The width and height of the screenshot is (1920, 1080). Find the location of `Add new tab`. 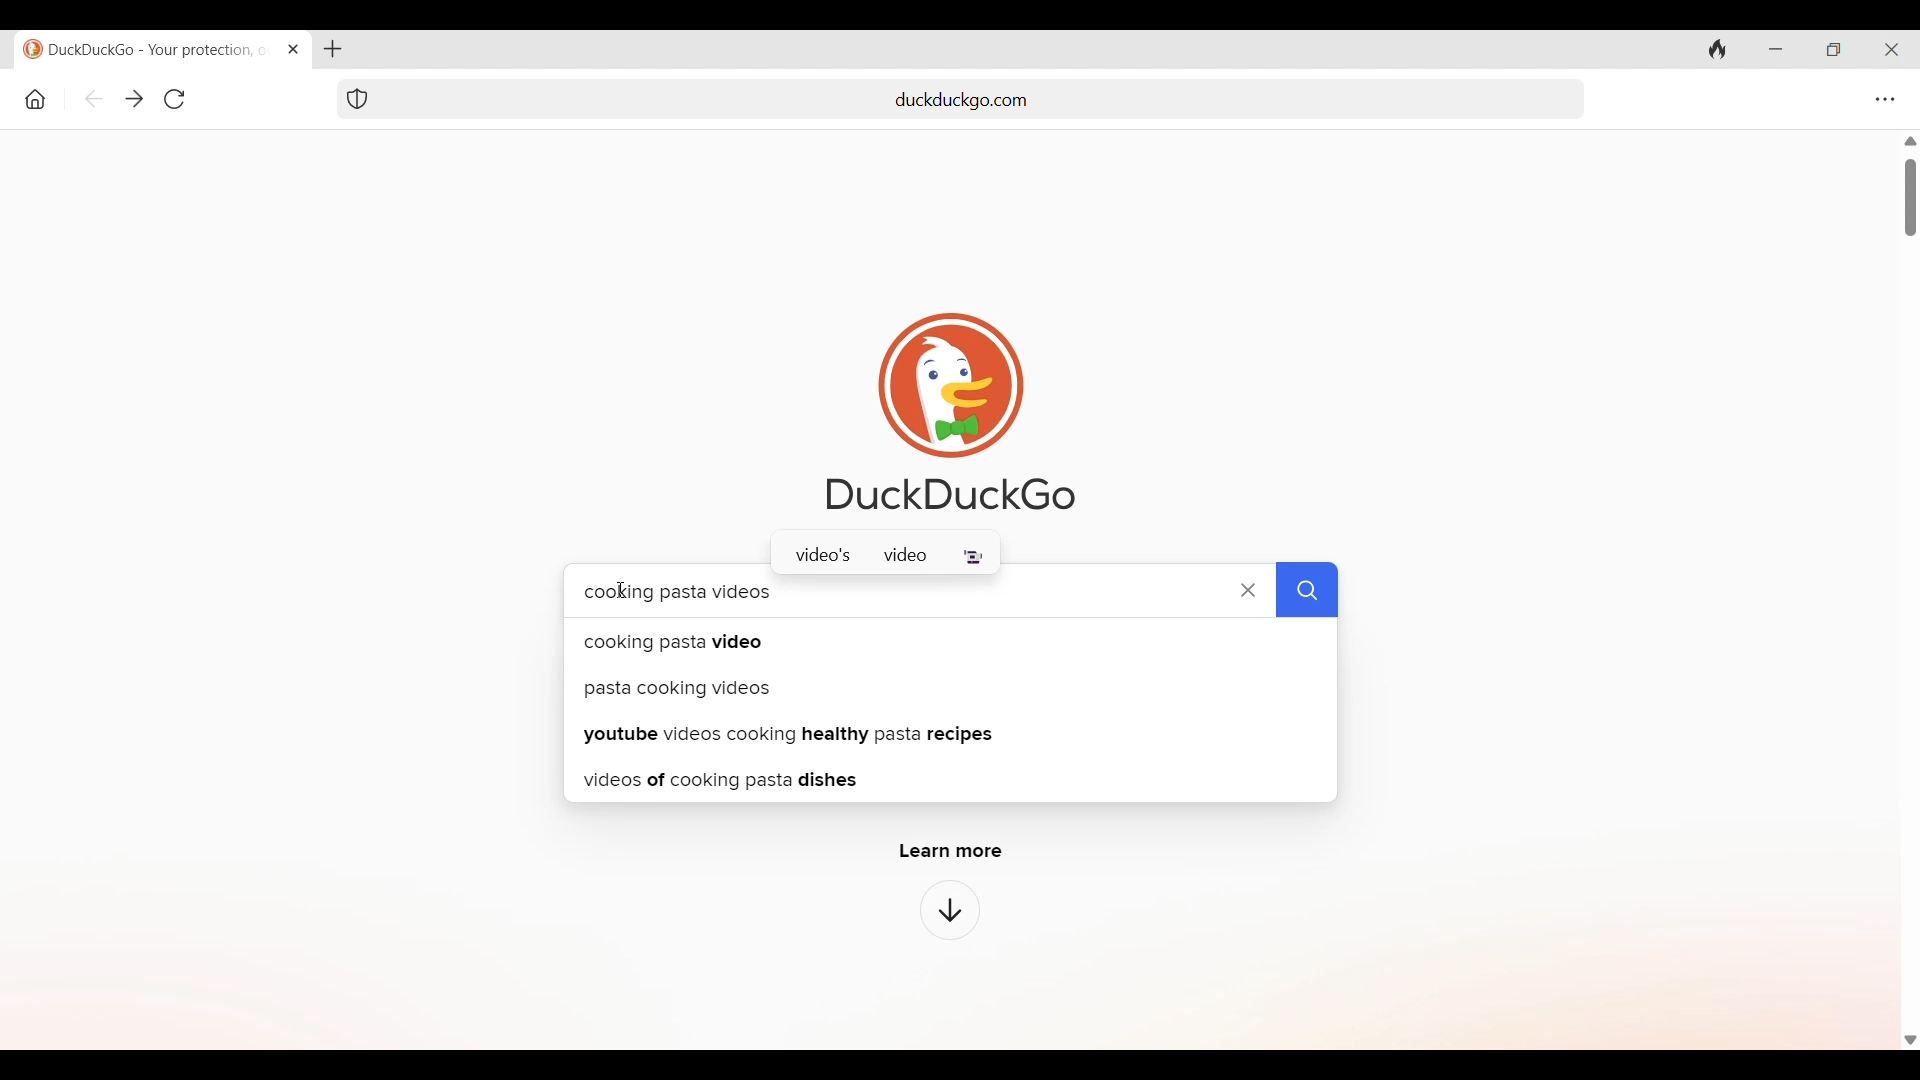

Add new tab is located at coordinates (332, 49).